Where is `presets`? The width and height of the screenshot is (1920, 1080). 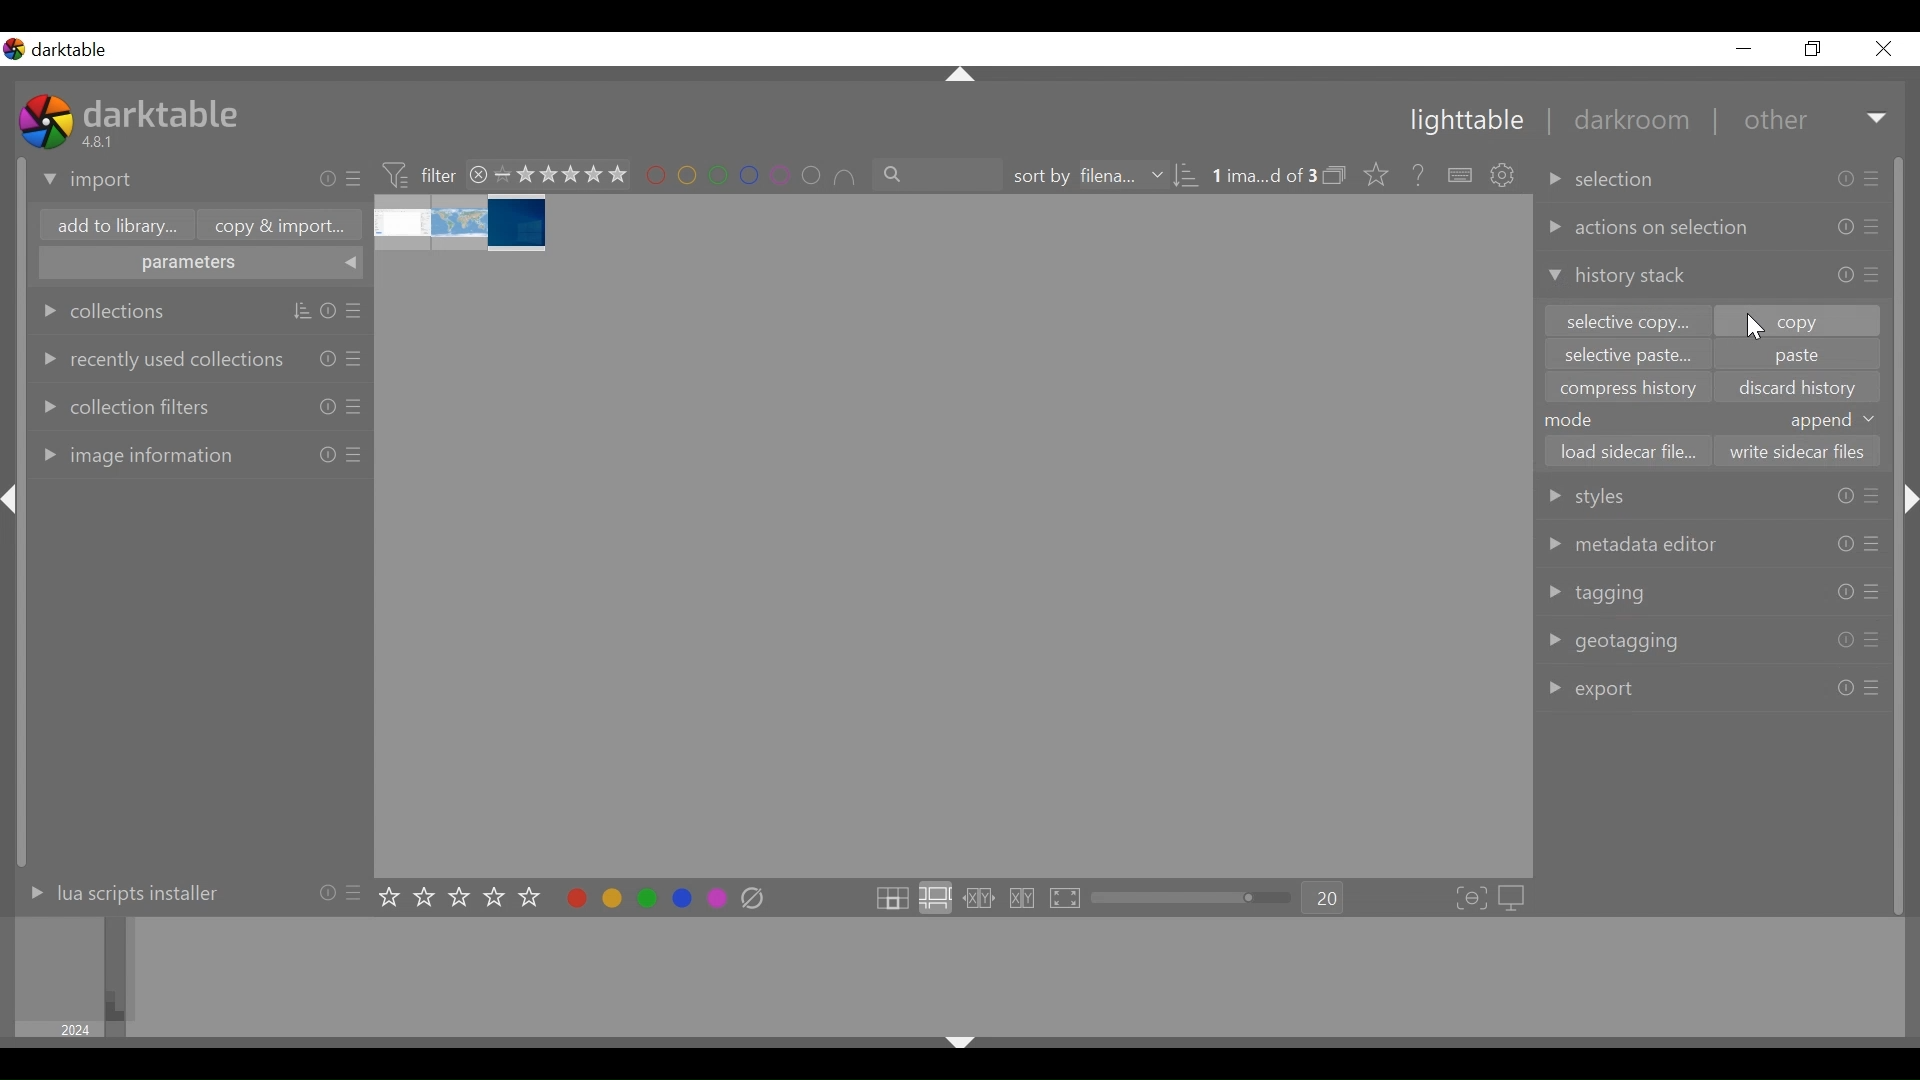 presets is located at coordinates (354, 455).